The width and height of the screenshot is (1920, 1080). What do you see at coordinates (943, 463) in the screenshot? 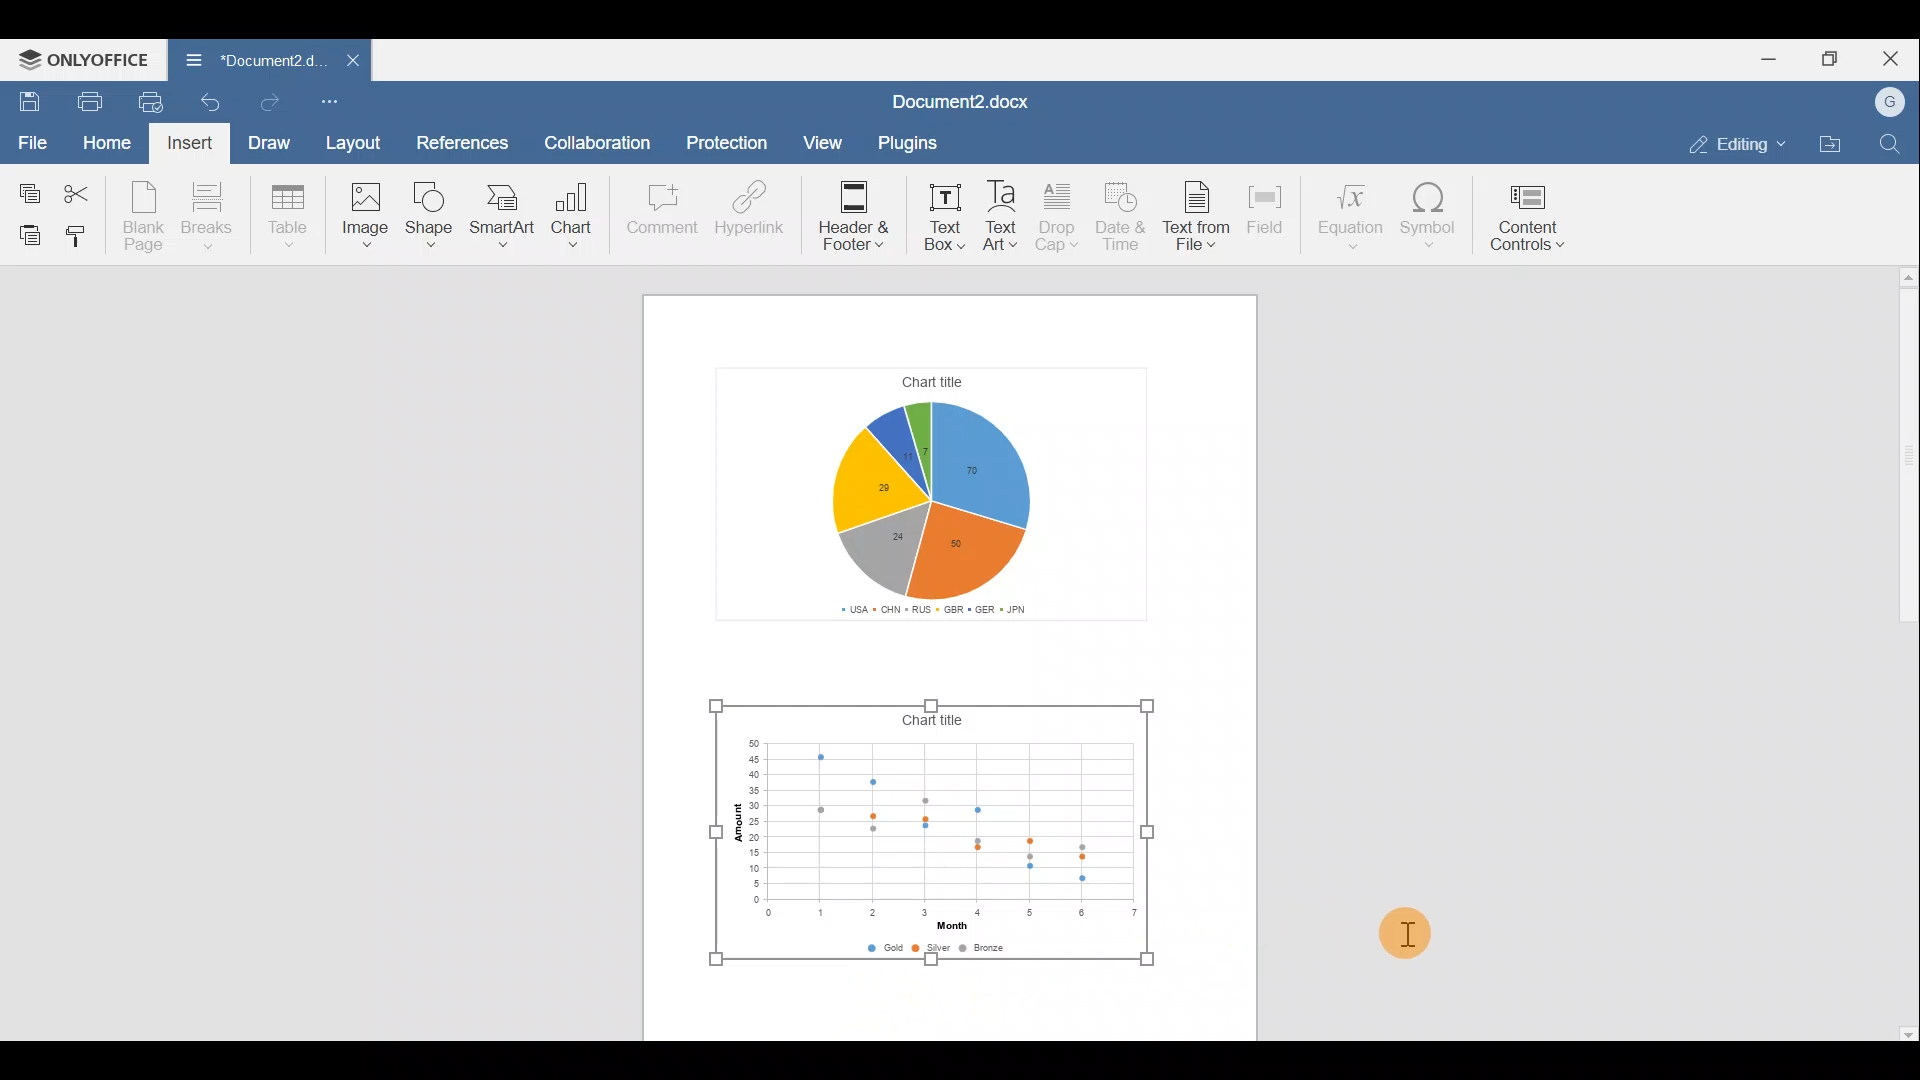
I see `Pie Chart` at bounding box center [943, 463].